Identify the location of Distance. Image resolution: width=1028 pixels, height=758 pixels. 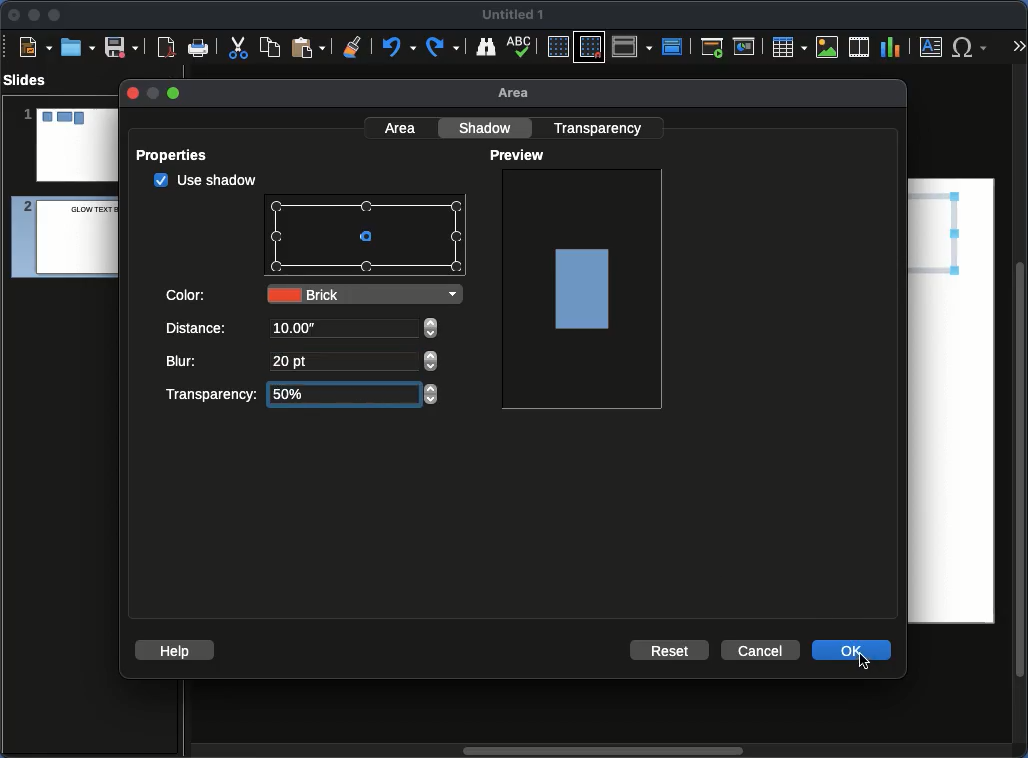
(198, 330).